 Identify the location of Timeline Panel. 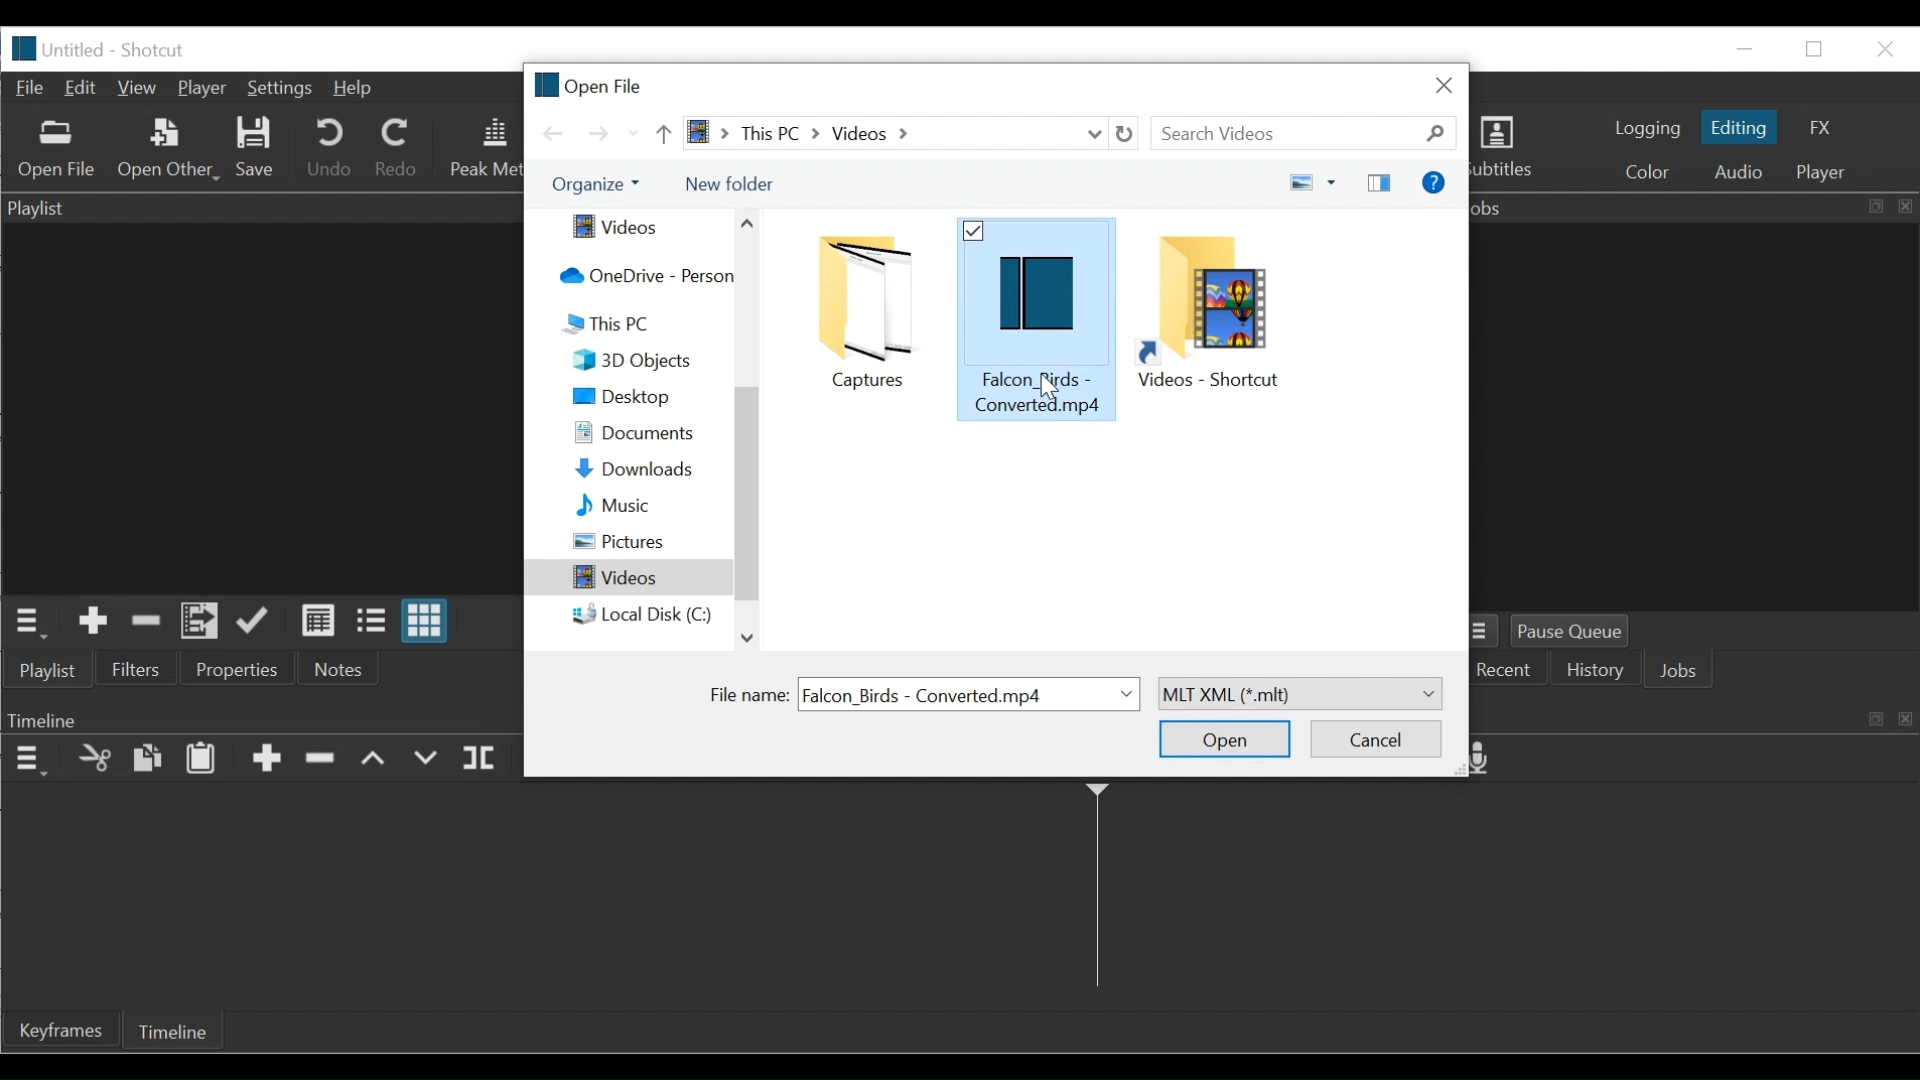
(28, 760).